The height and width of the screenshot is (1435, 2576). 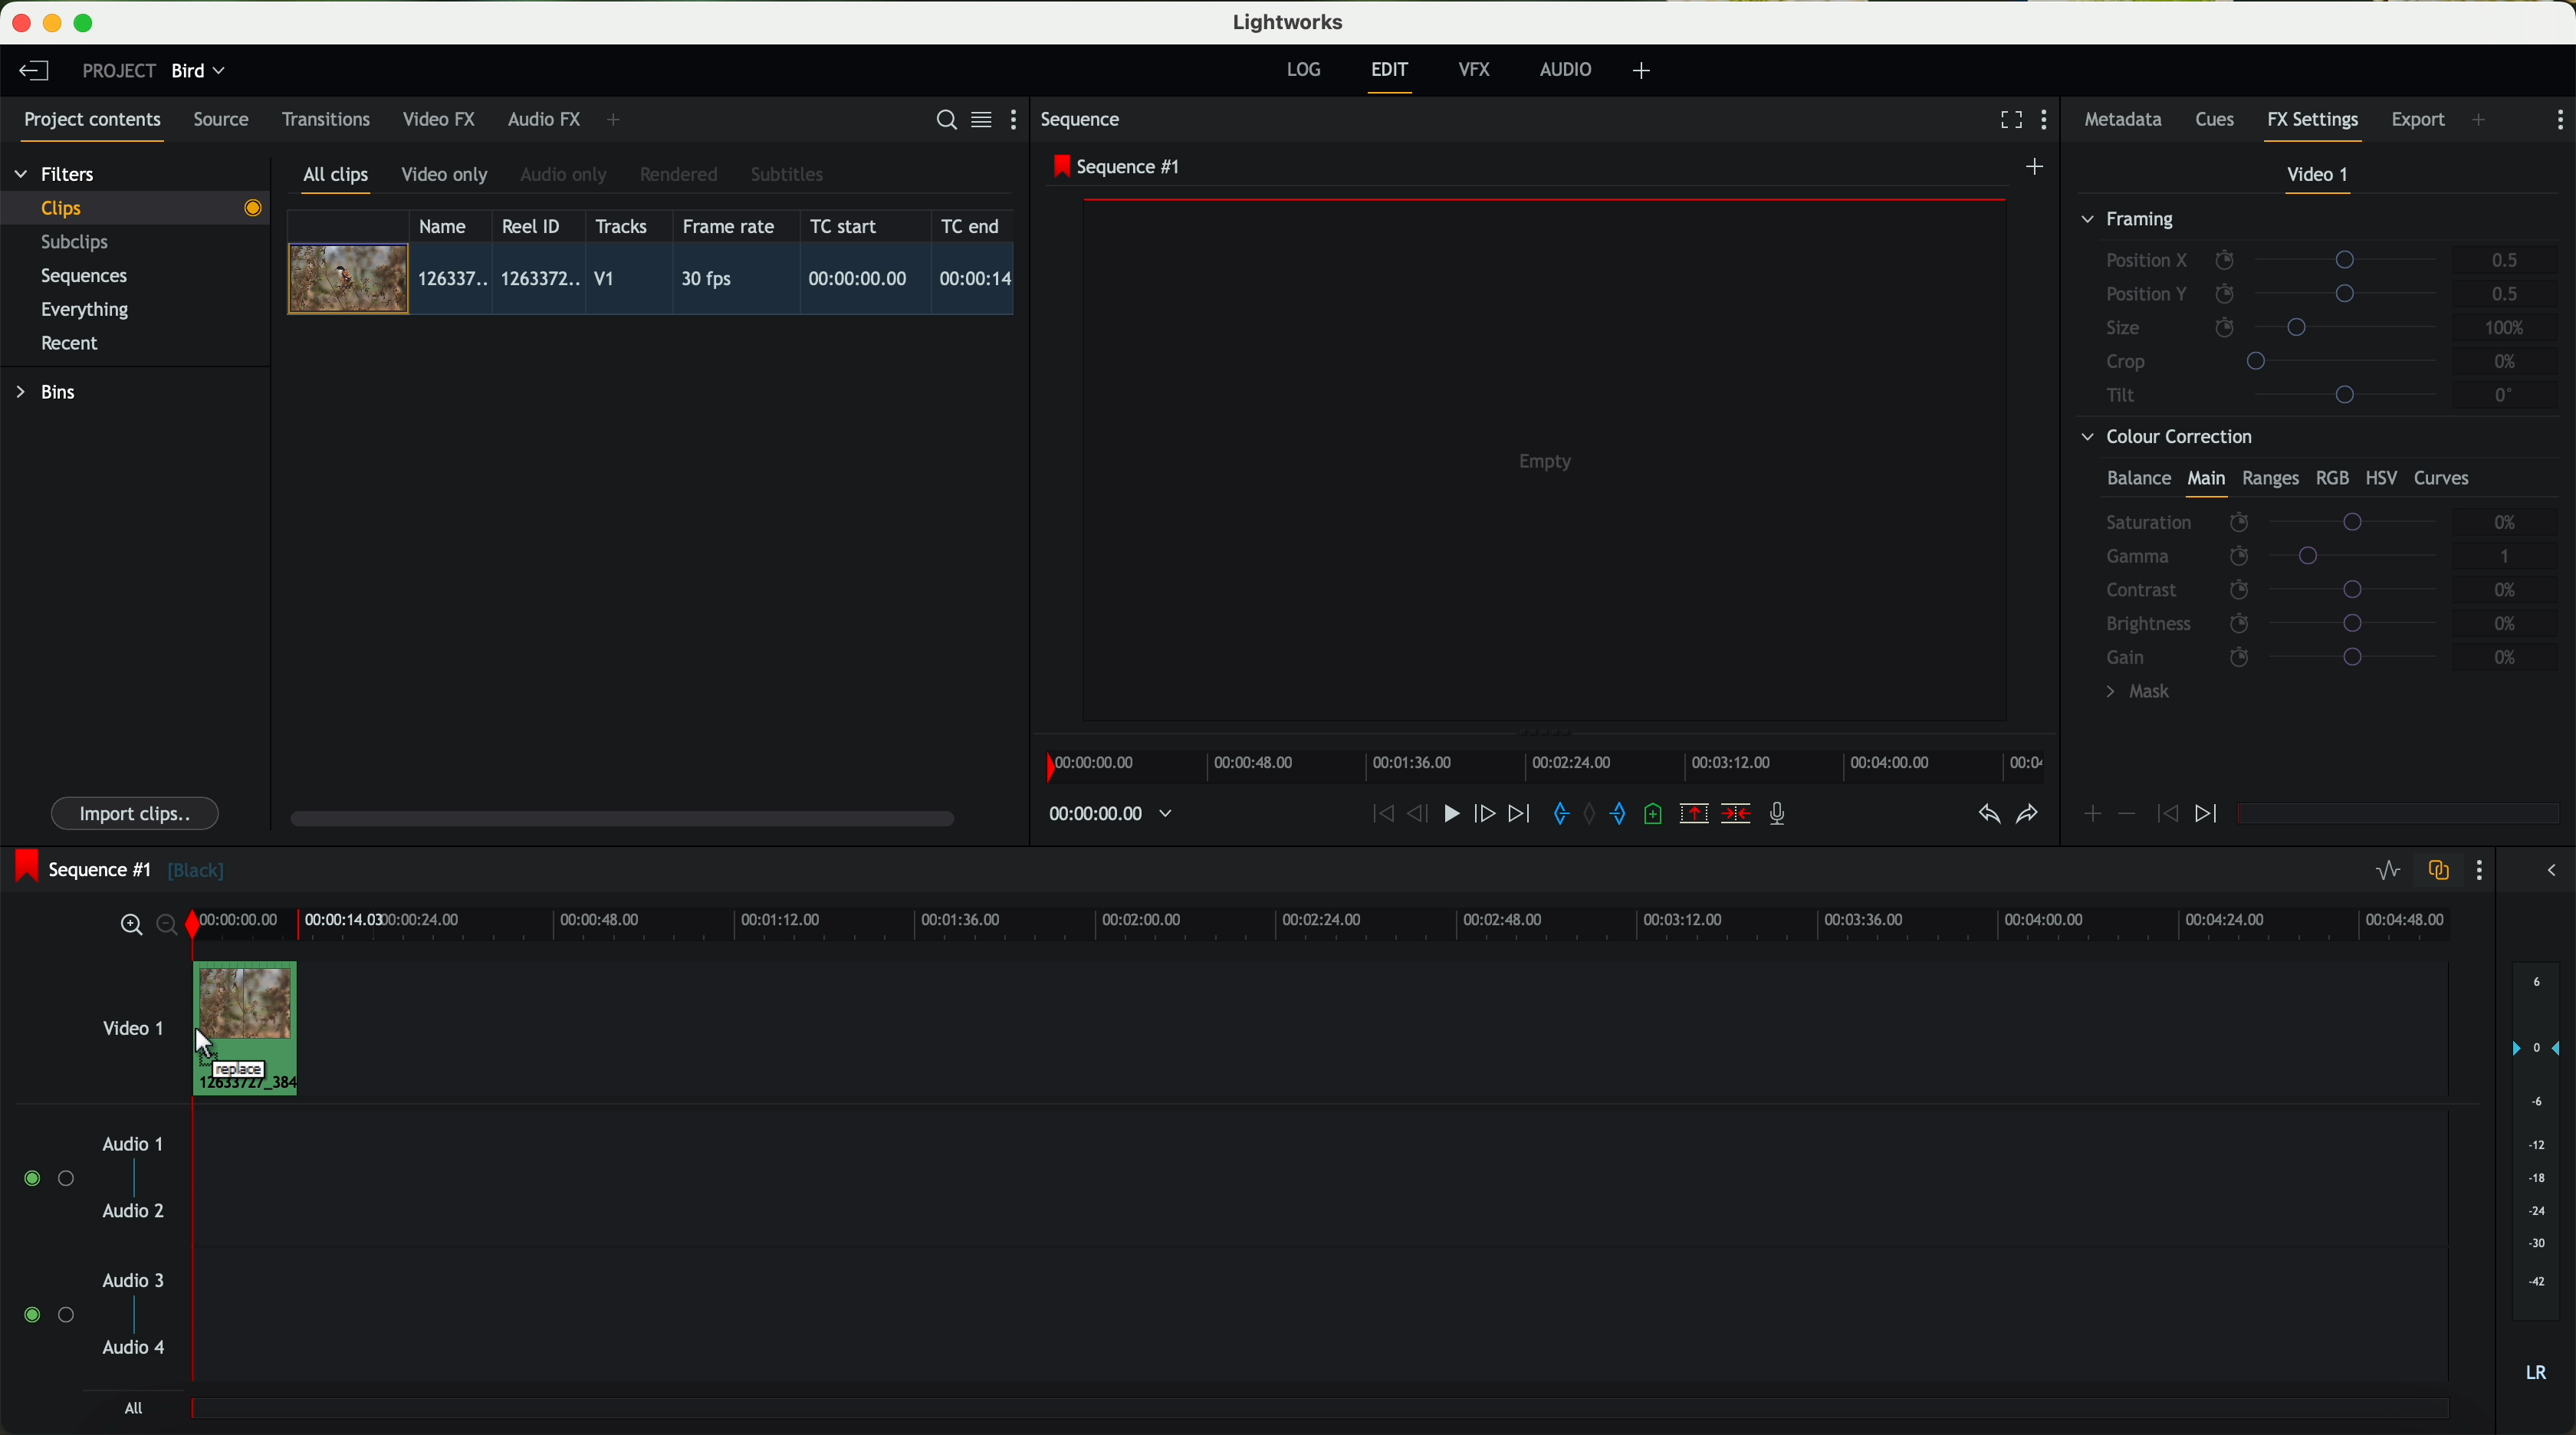 I want to click on export, so click(x=2419, y=122).